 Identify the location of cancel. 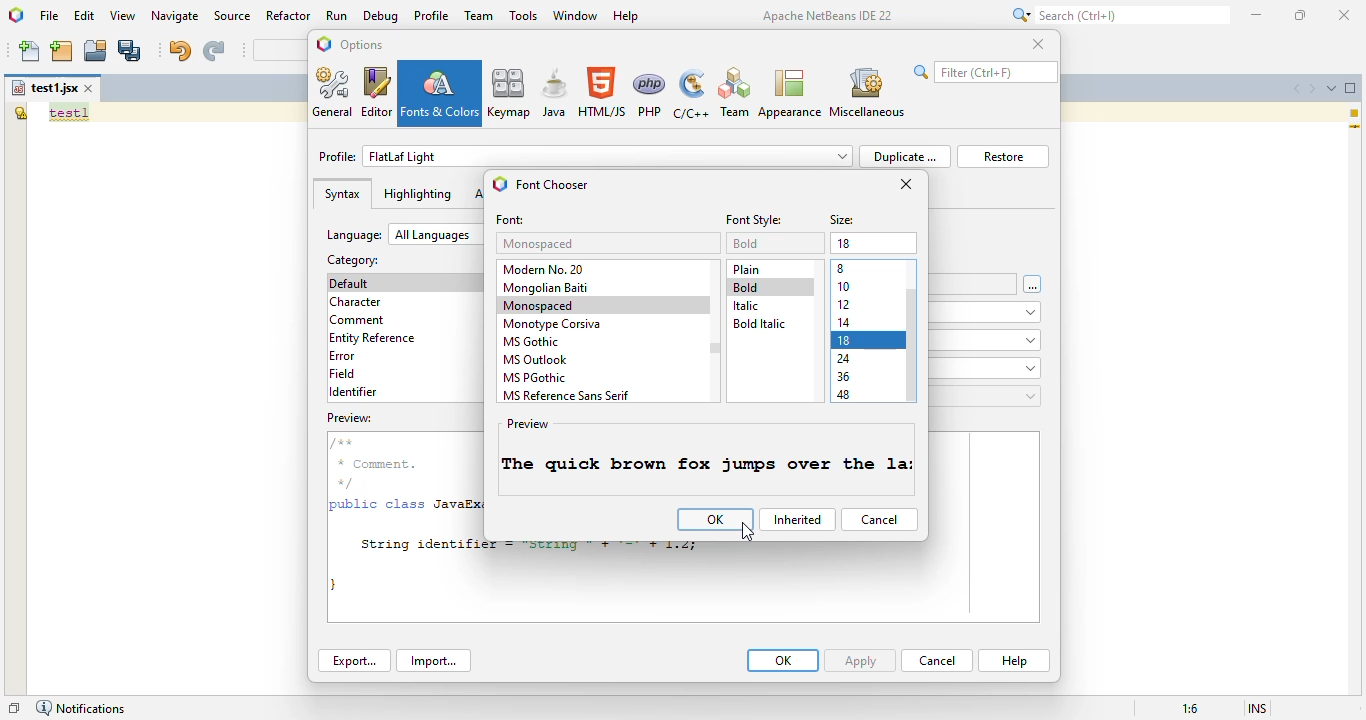
(879, 519).